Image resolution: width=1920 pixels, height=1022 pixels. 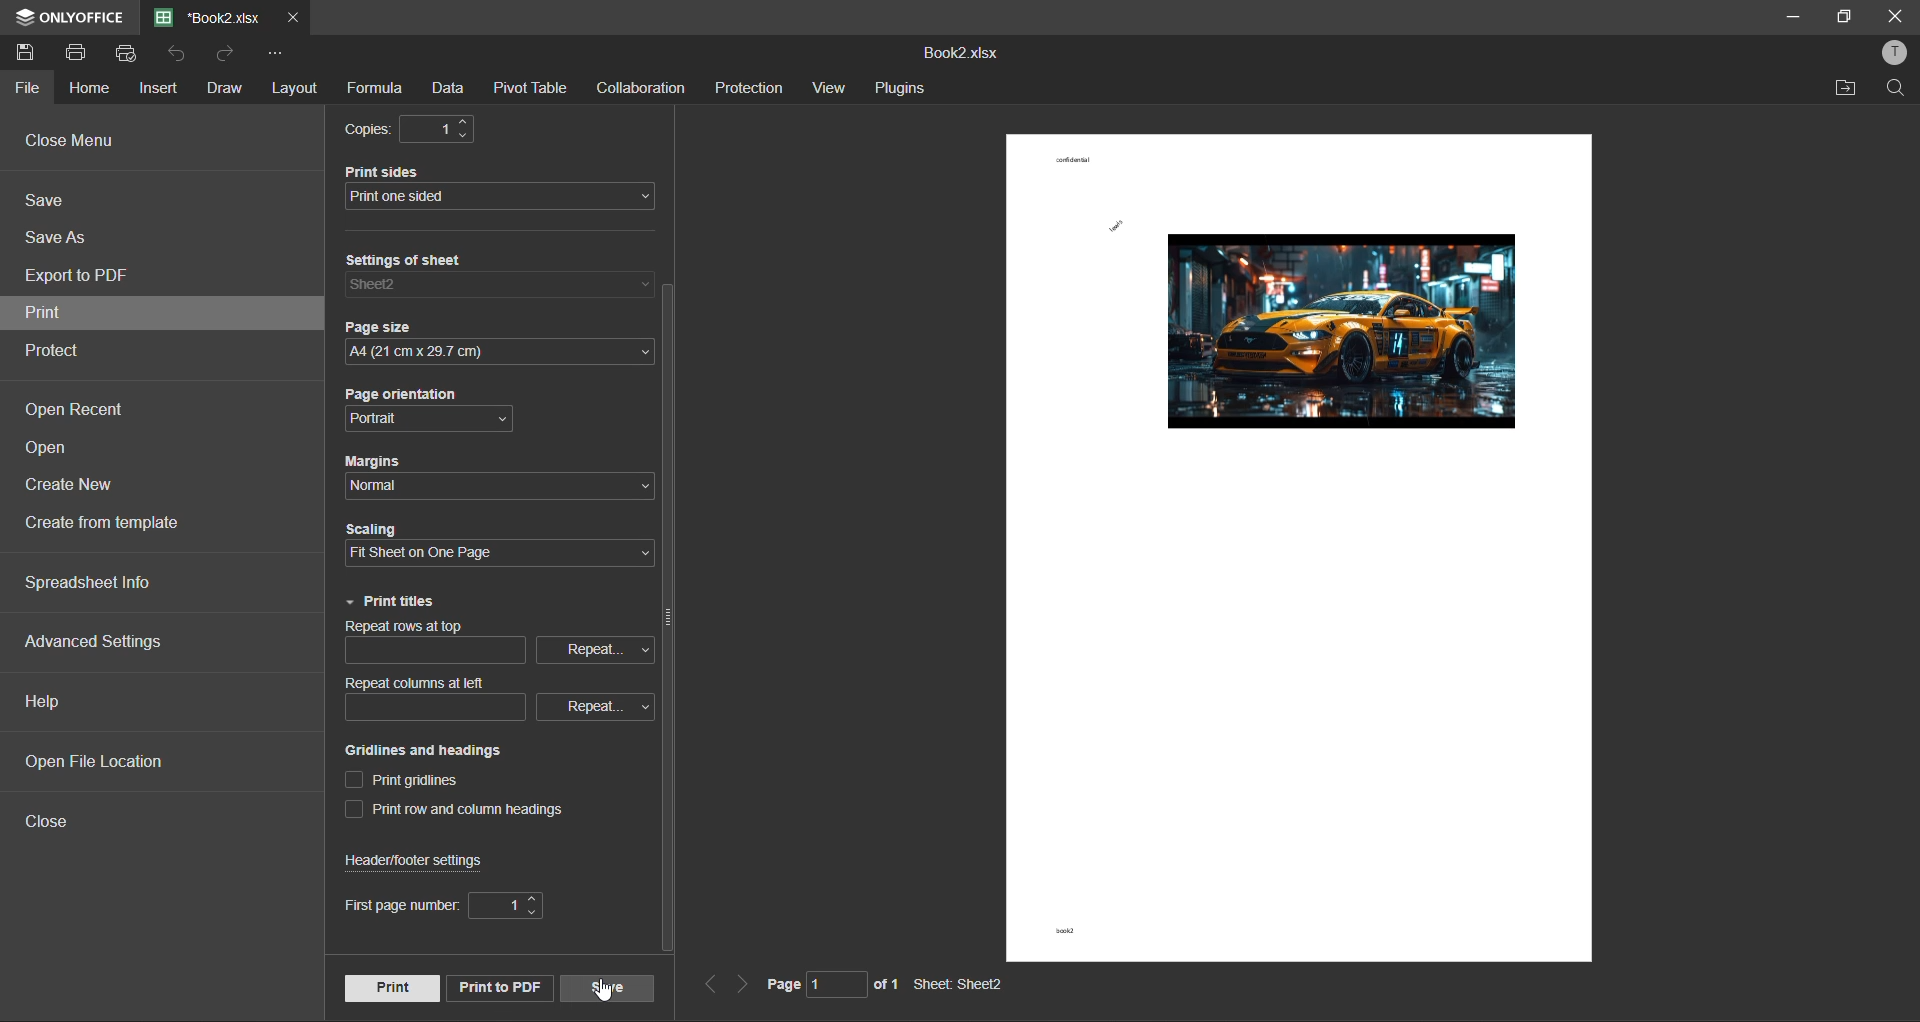 What do you see at coordinates (503, 198) in the screenshot?
I see `print sides` at bounding box center [503, 198].